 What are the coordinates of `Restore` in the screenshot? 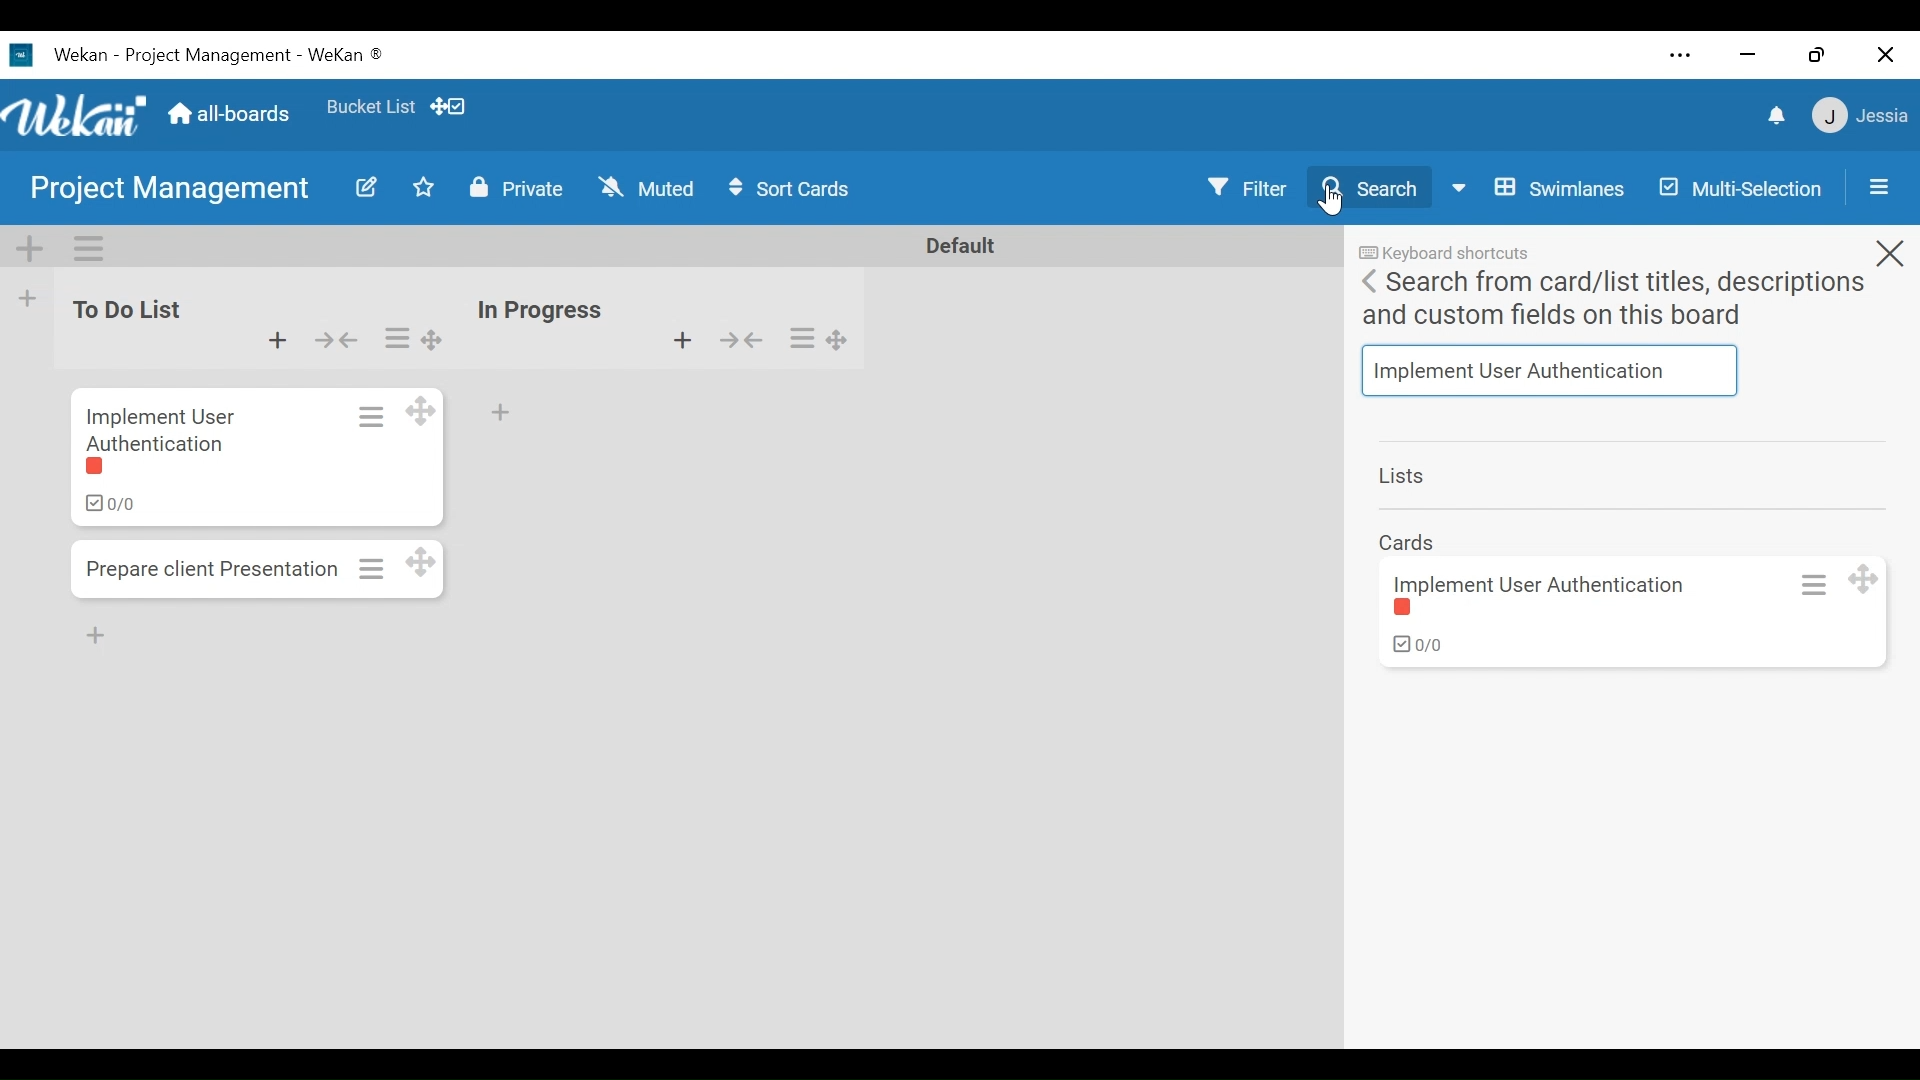 It's located at (1815, 56).